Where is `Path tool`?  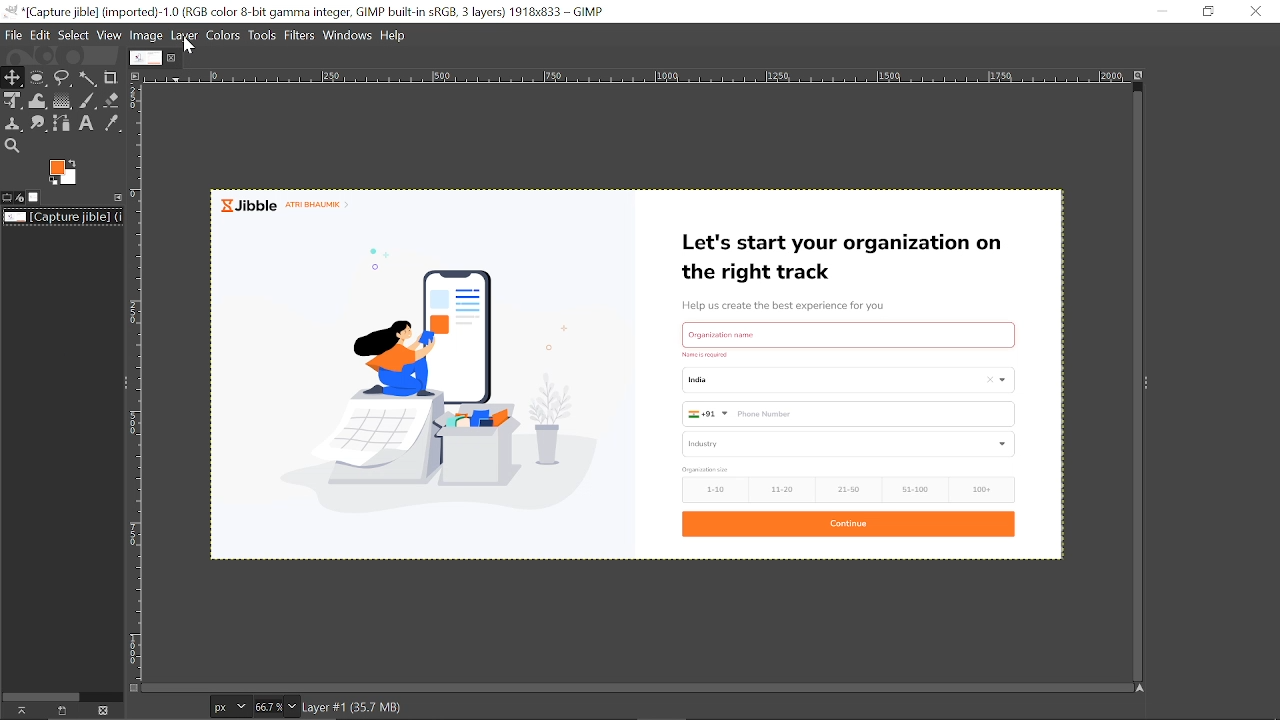
Path tool is located at coordinates (64, 122).